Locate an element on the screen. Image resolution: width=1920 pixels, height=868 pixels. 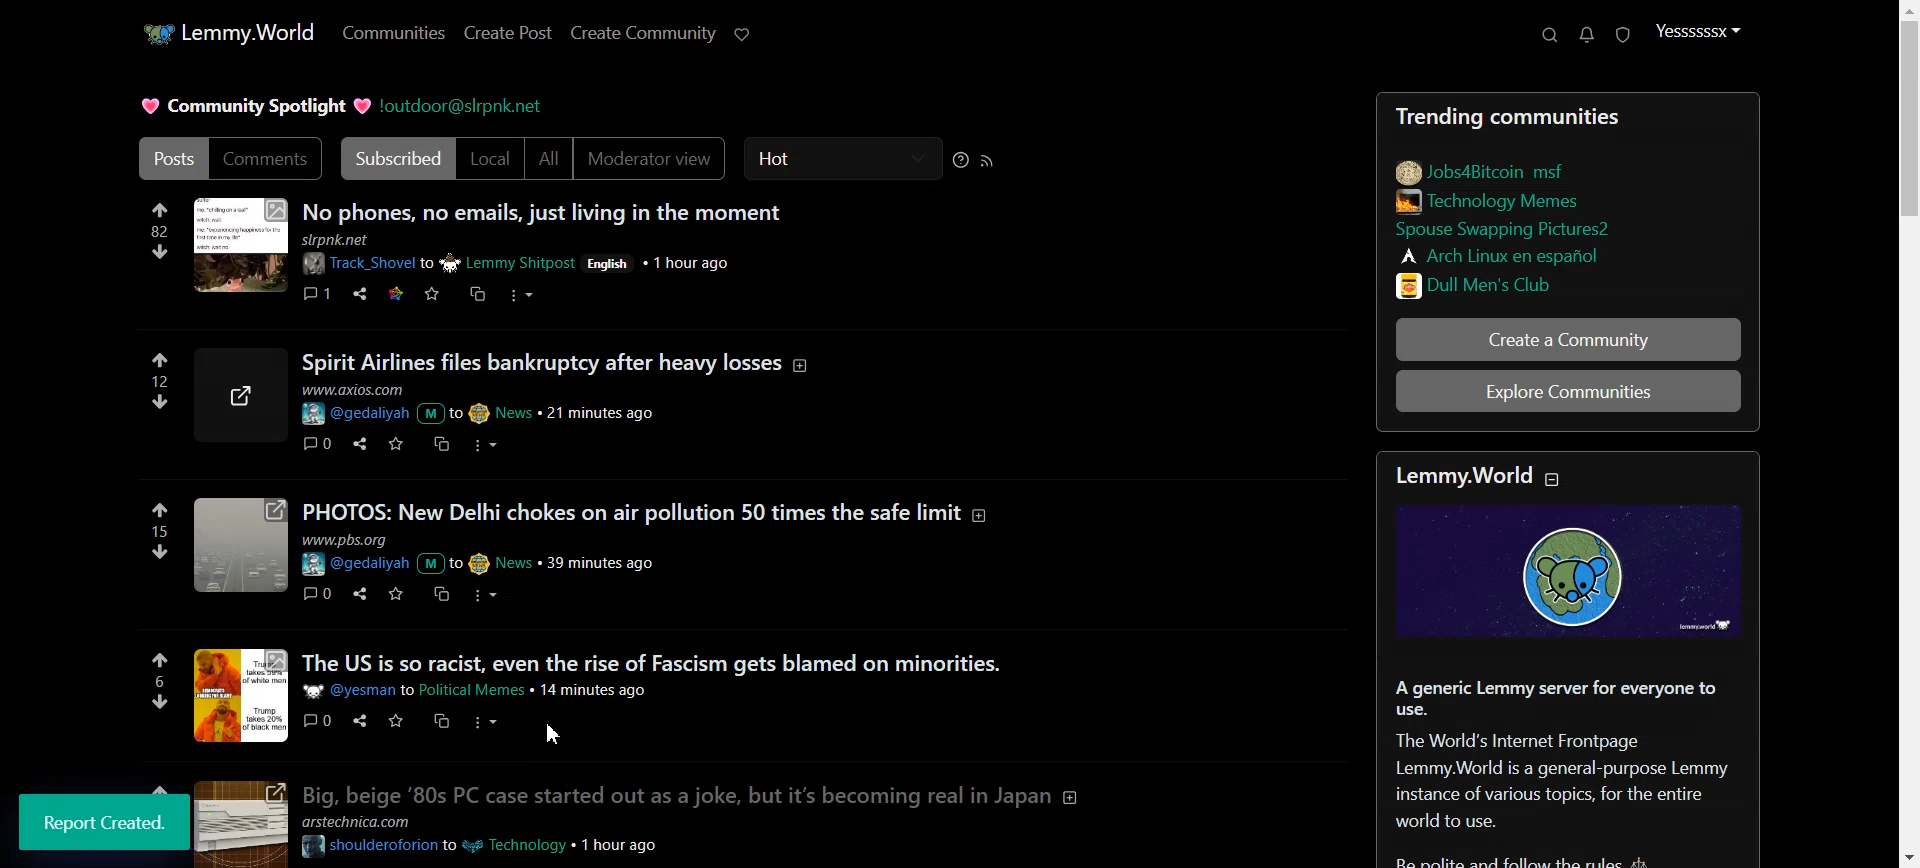
link is located at coordinates (393, 292).